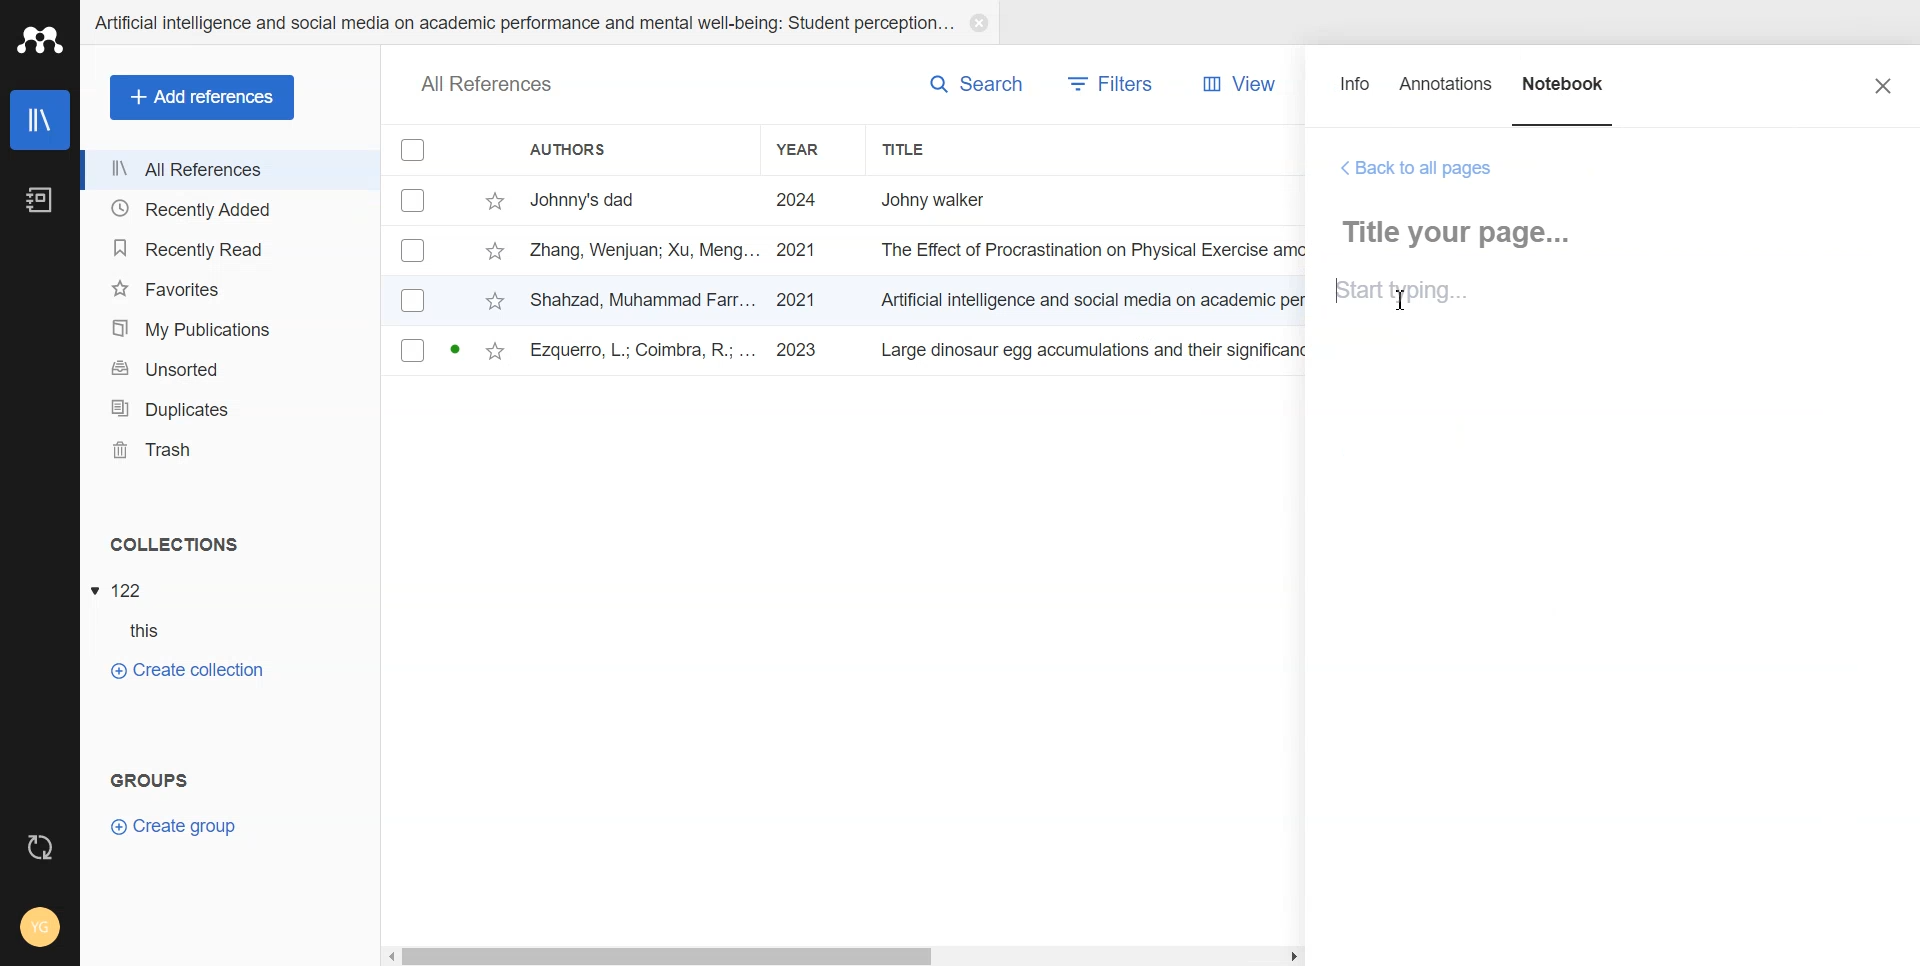 The height and width of the screenshot is (966, 1920). I want to click on Notebook, so click(1565, 93).